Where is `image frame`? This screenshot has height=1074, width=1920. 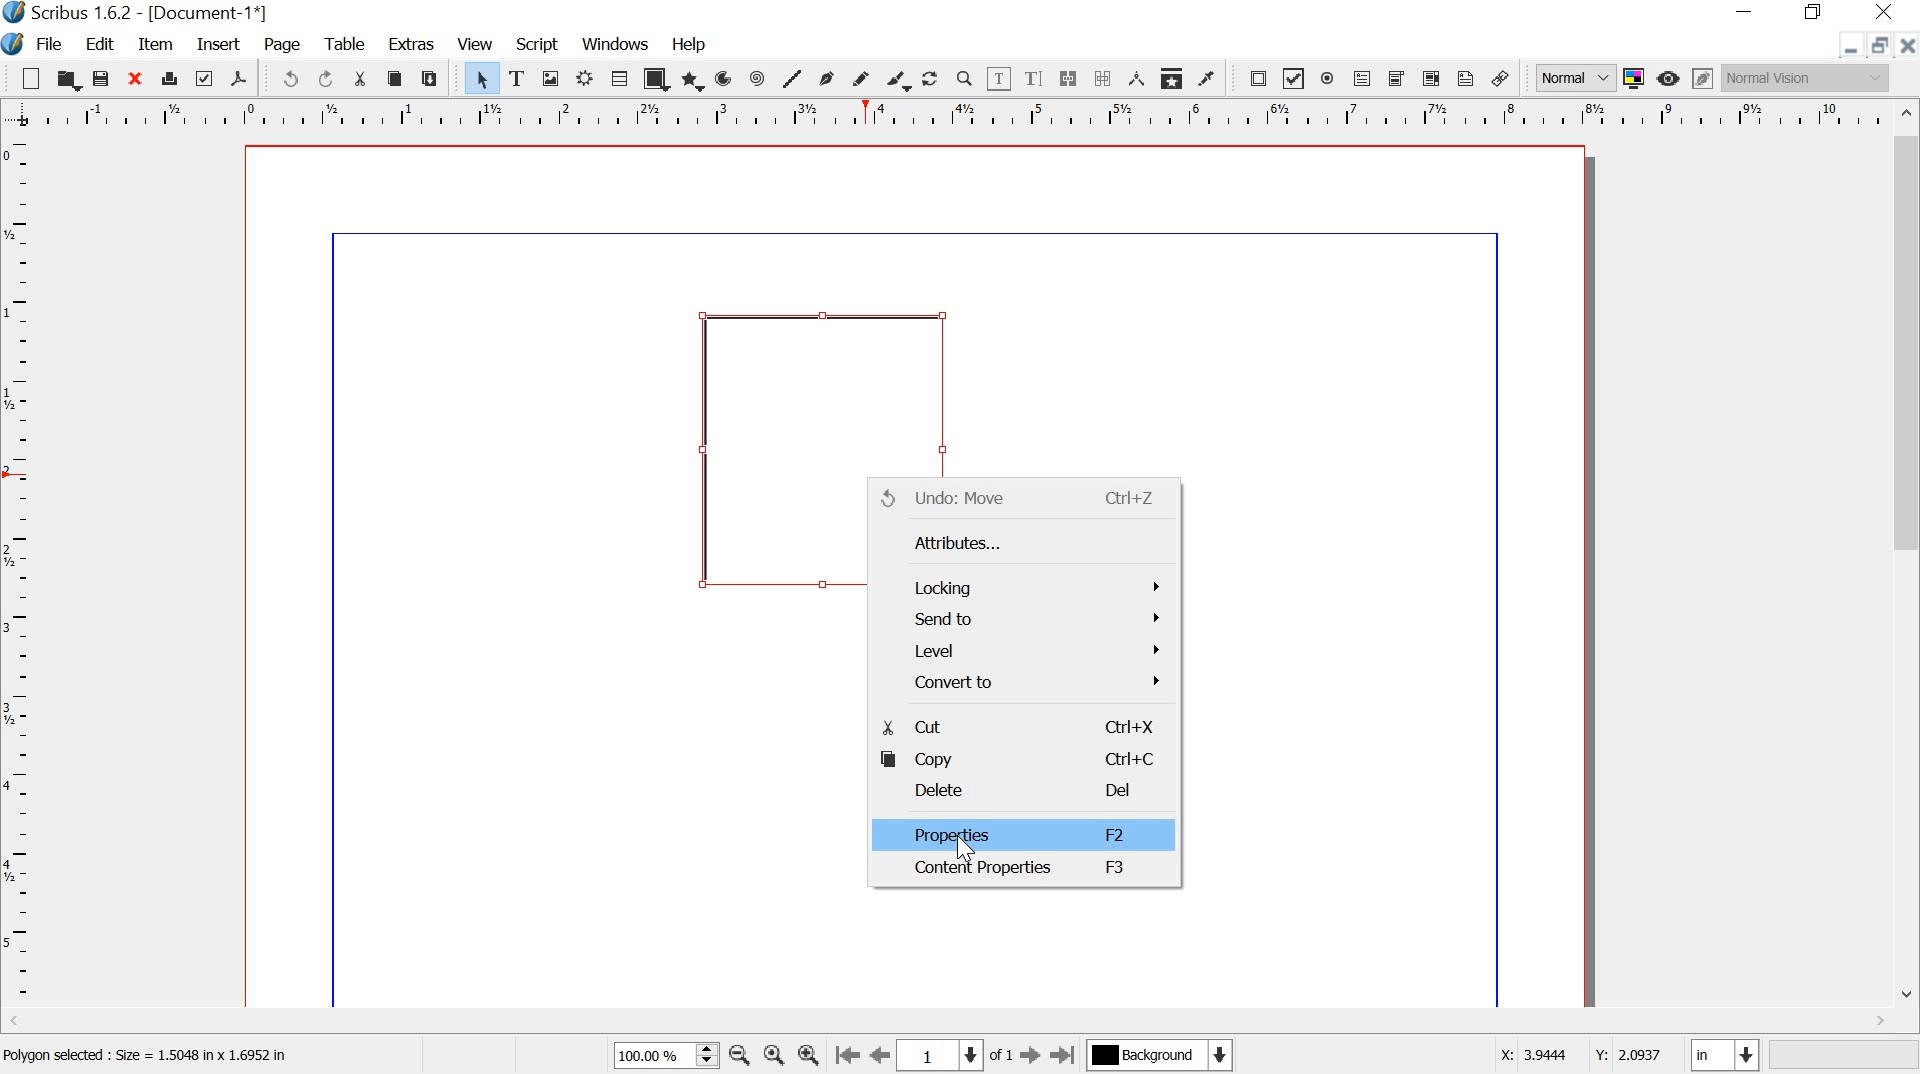 image frame is located at coordinates (554, 80).